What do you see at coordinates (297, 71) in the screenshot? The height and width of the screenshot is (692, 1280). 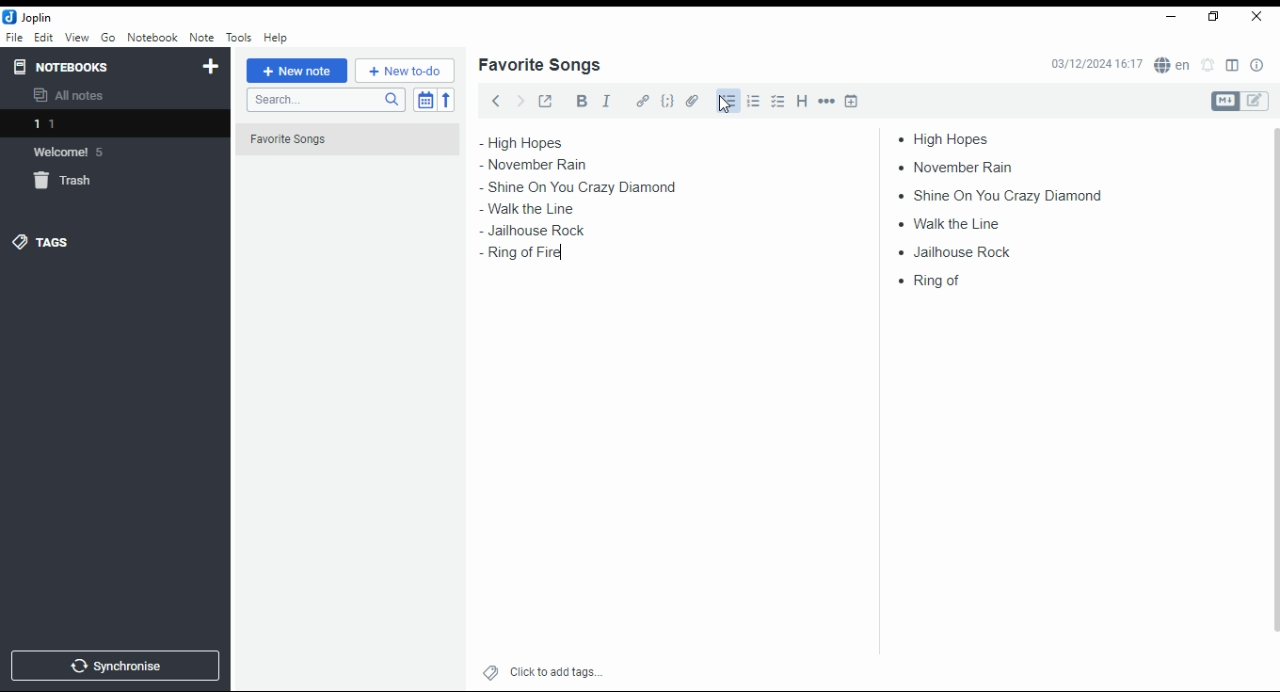 I see `new note` at bounding box center [297, 71].